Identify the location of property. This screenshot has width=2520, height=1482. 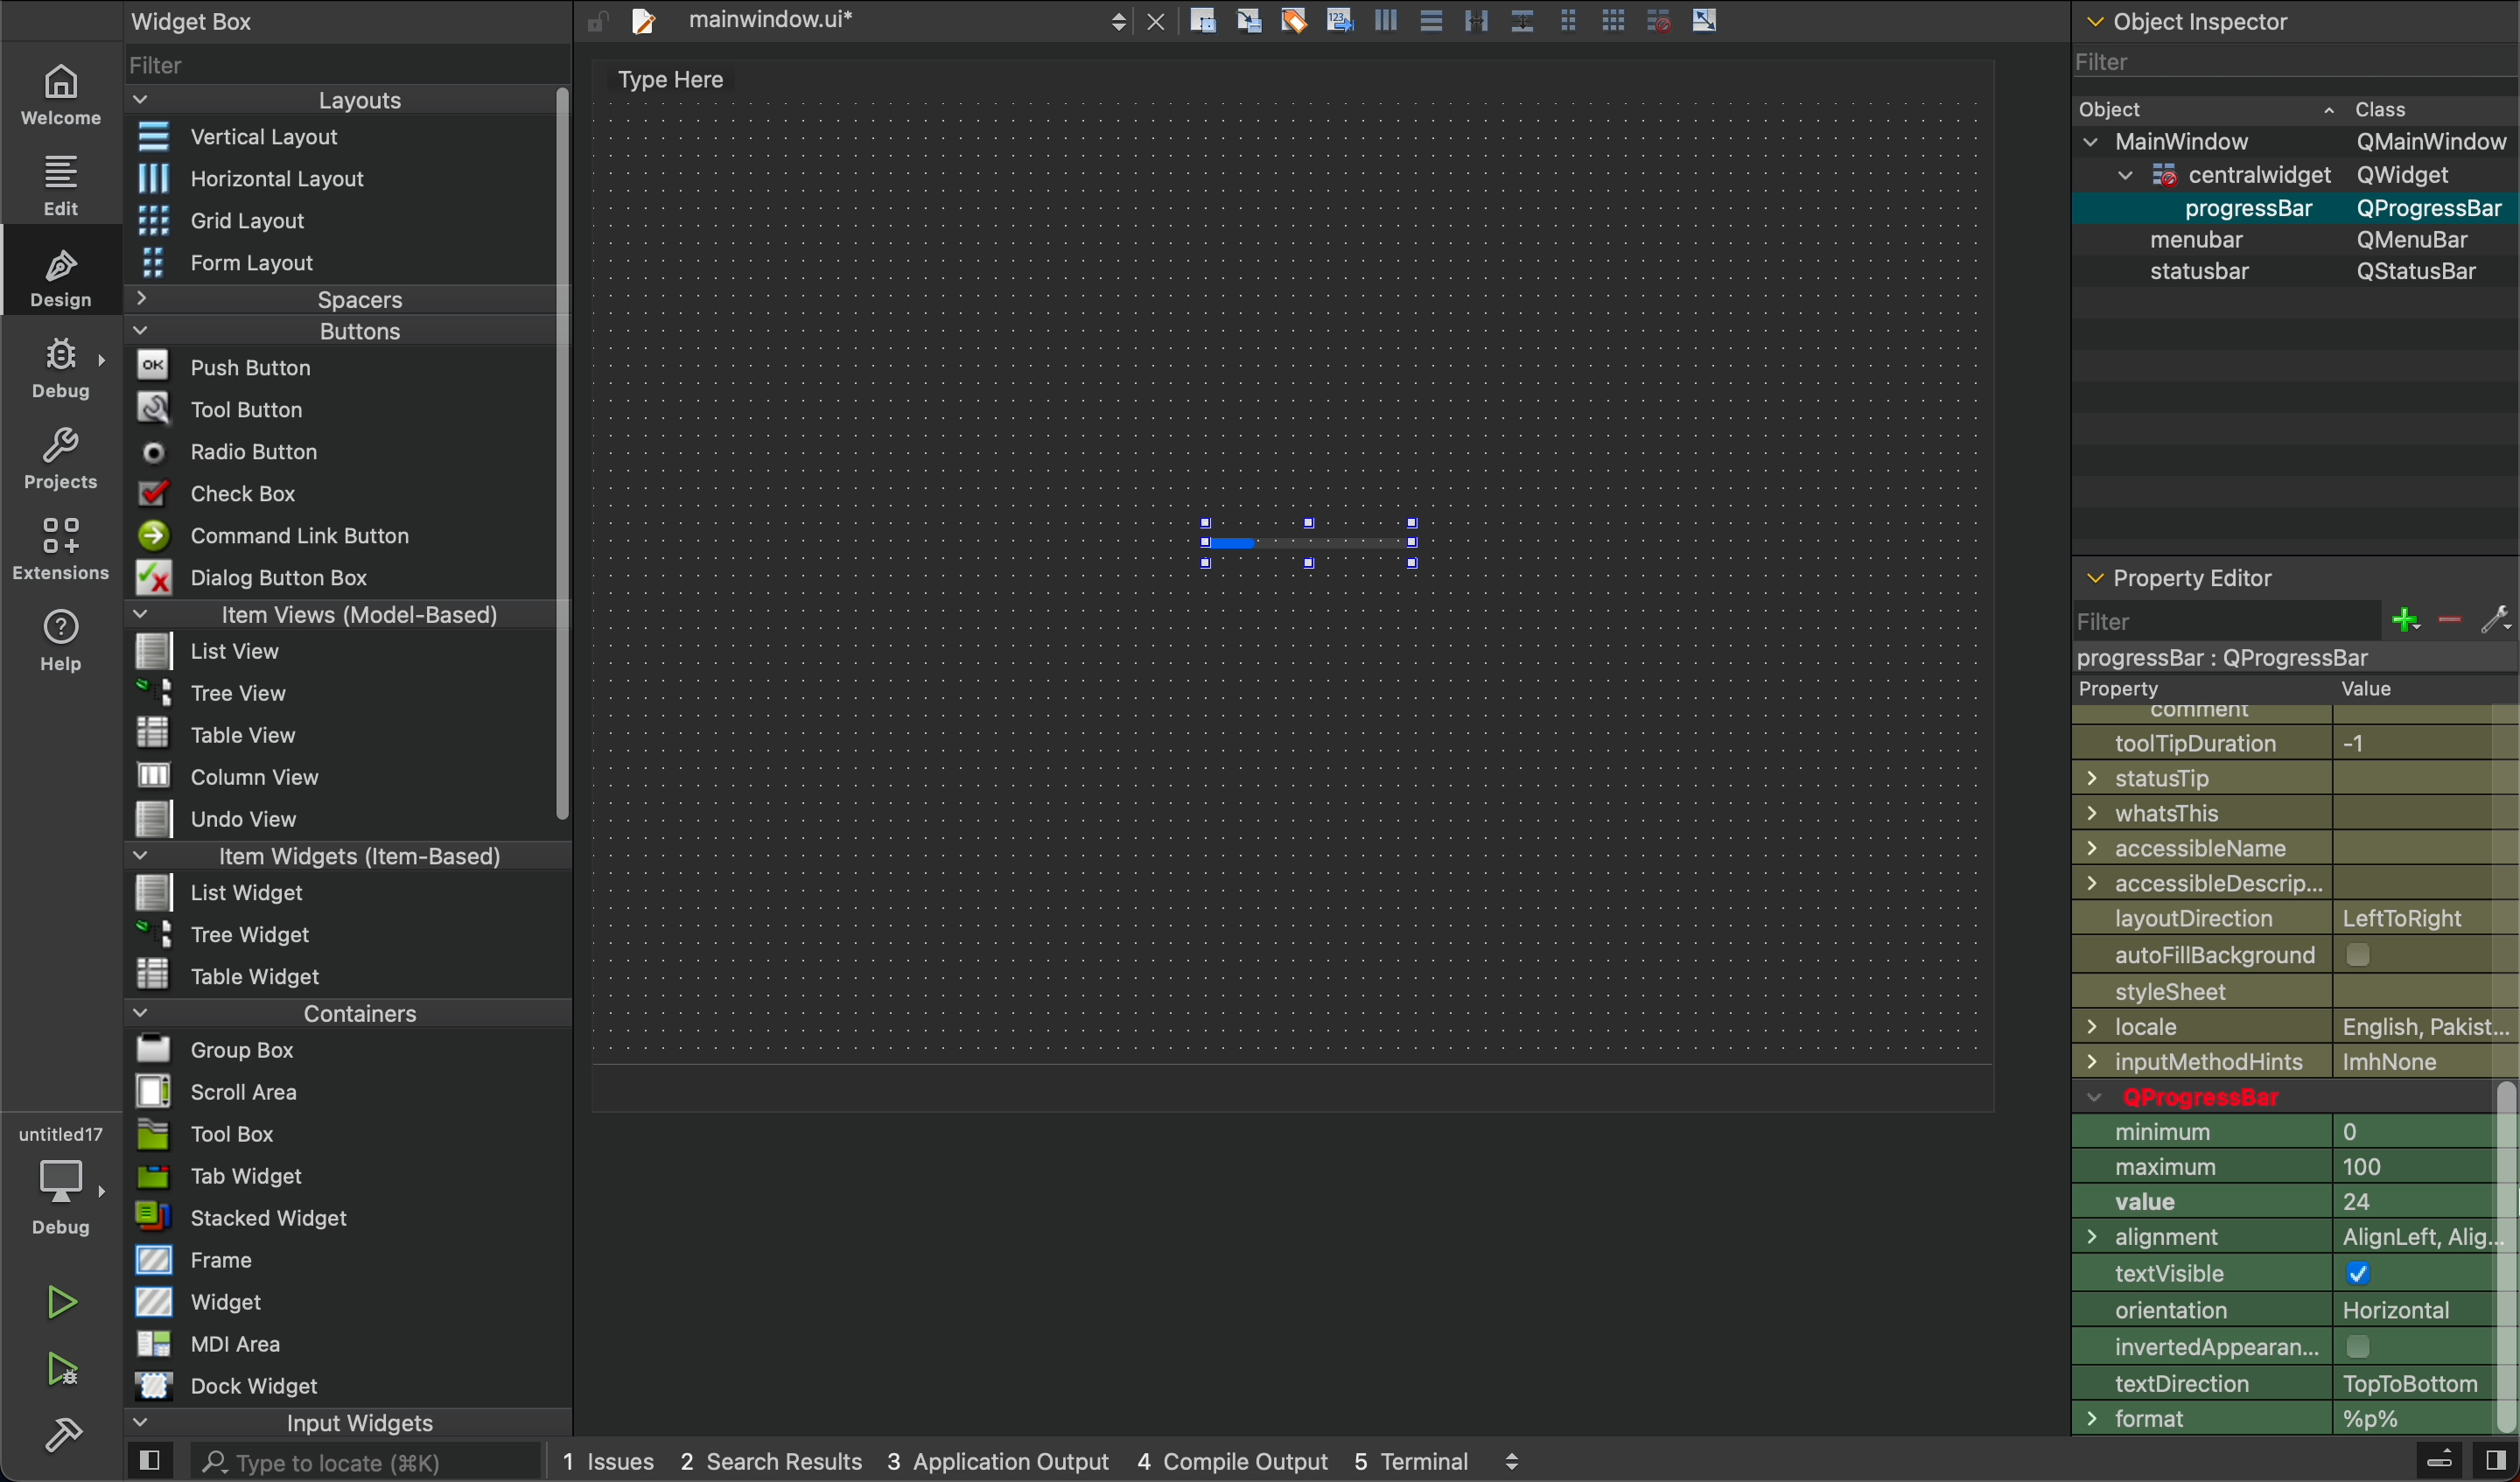
(2256, 688).